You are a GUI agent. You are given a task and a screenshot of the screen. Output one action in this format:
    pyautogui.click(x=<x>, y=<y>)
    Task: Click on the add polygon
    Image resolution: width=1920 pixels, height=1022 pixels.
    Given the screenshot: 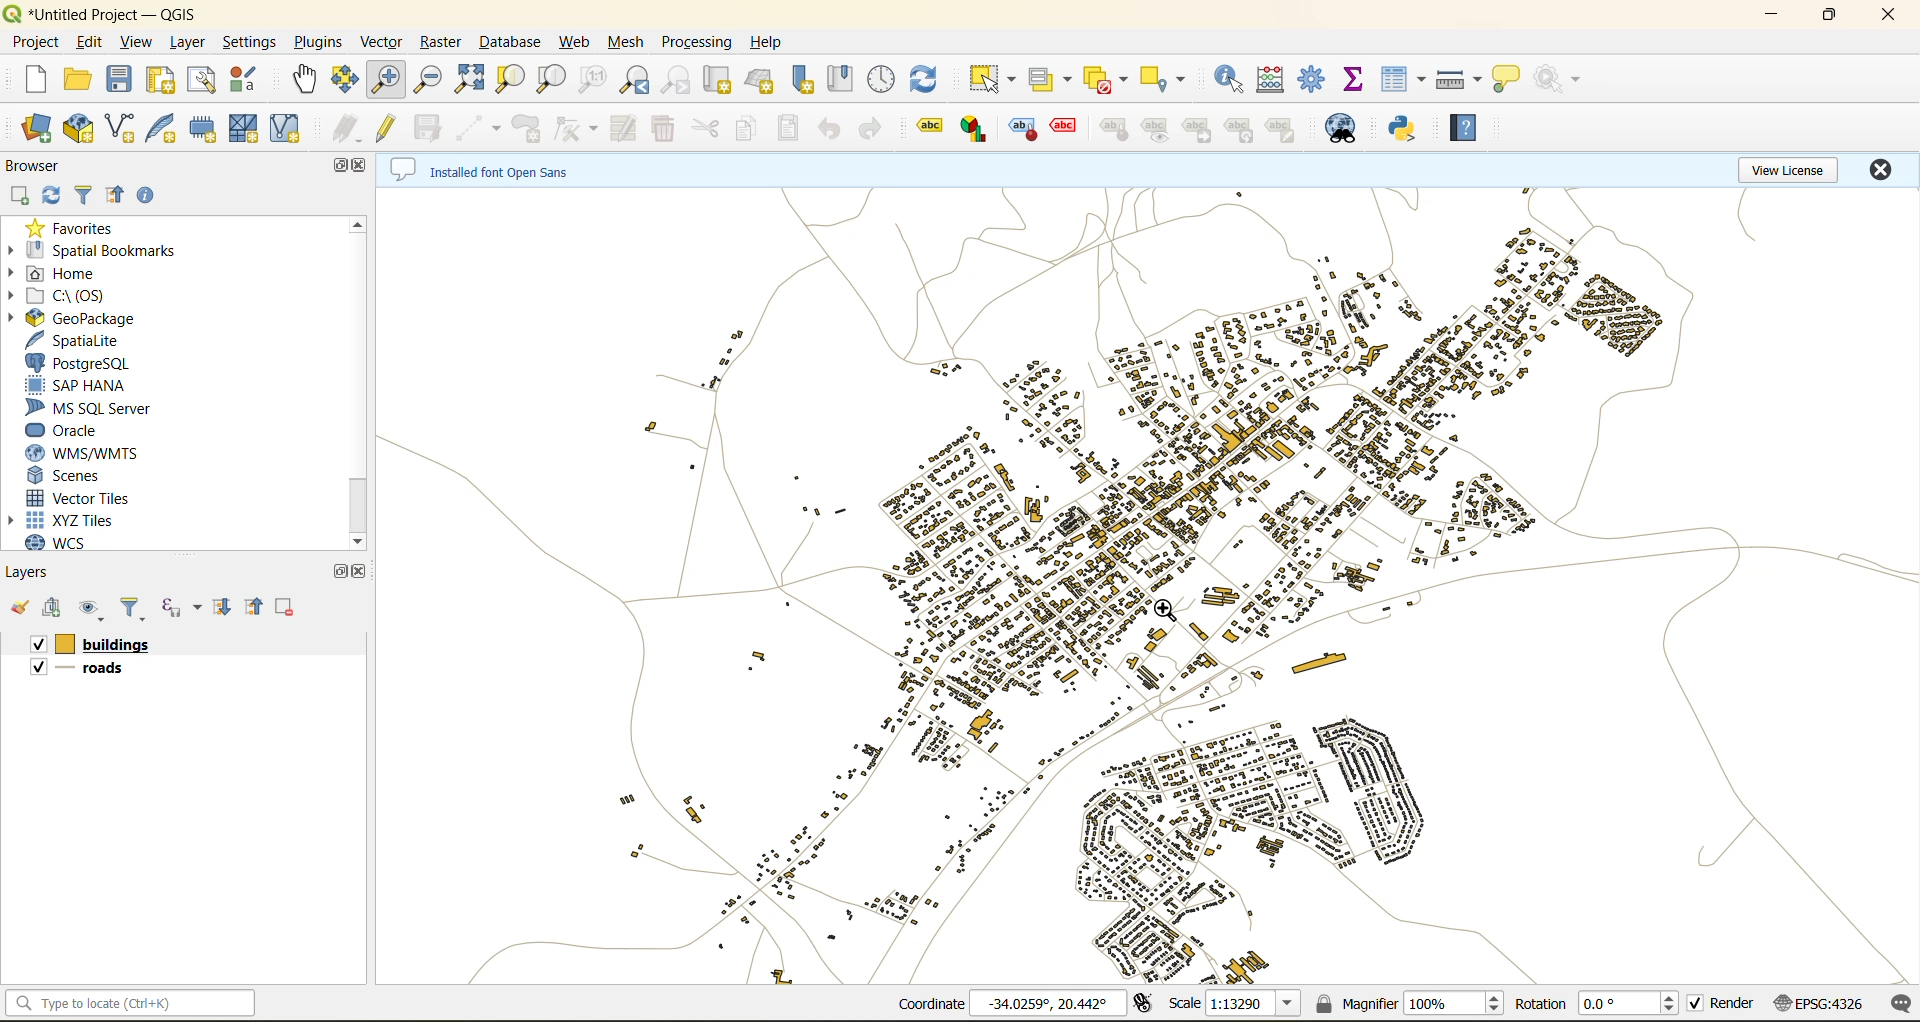 What is the action you would take?
    pyautogui.click(x=529, y=131)
    